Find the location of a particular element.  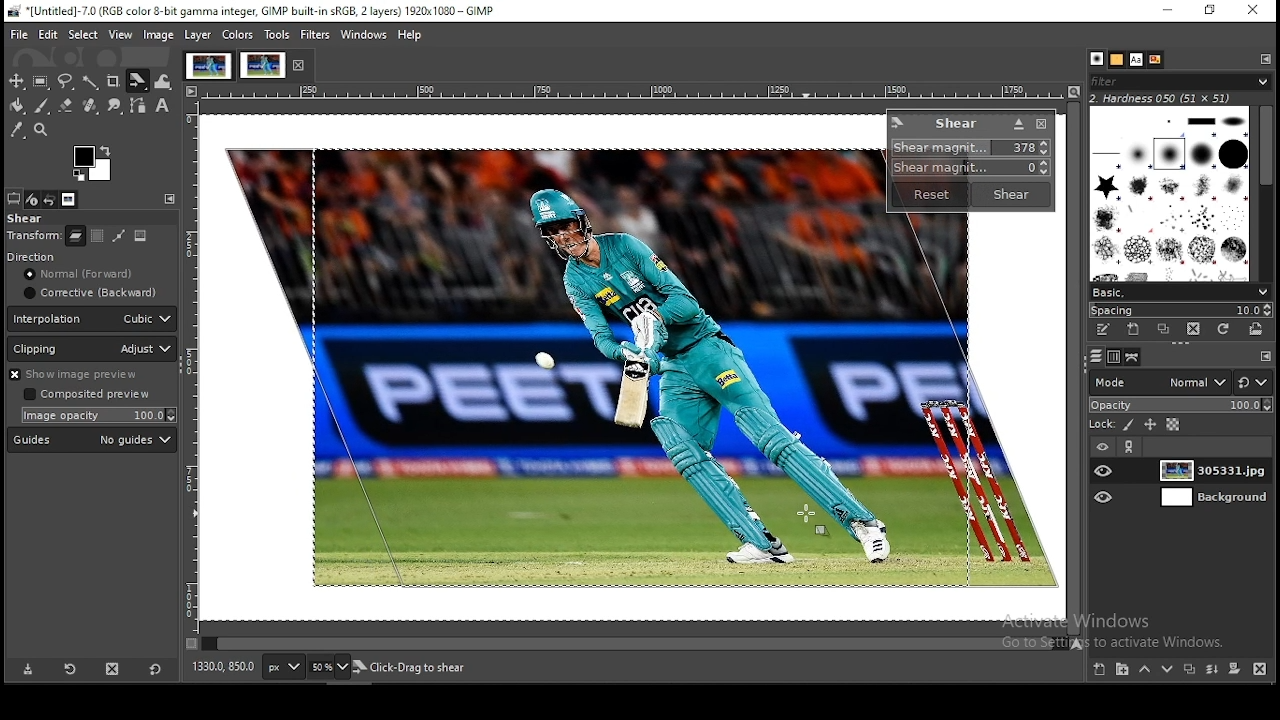

duplicate layer is located at coordinates (1189, 669).